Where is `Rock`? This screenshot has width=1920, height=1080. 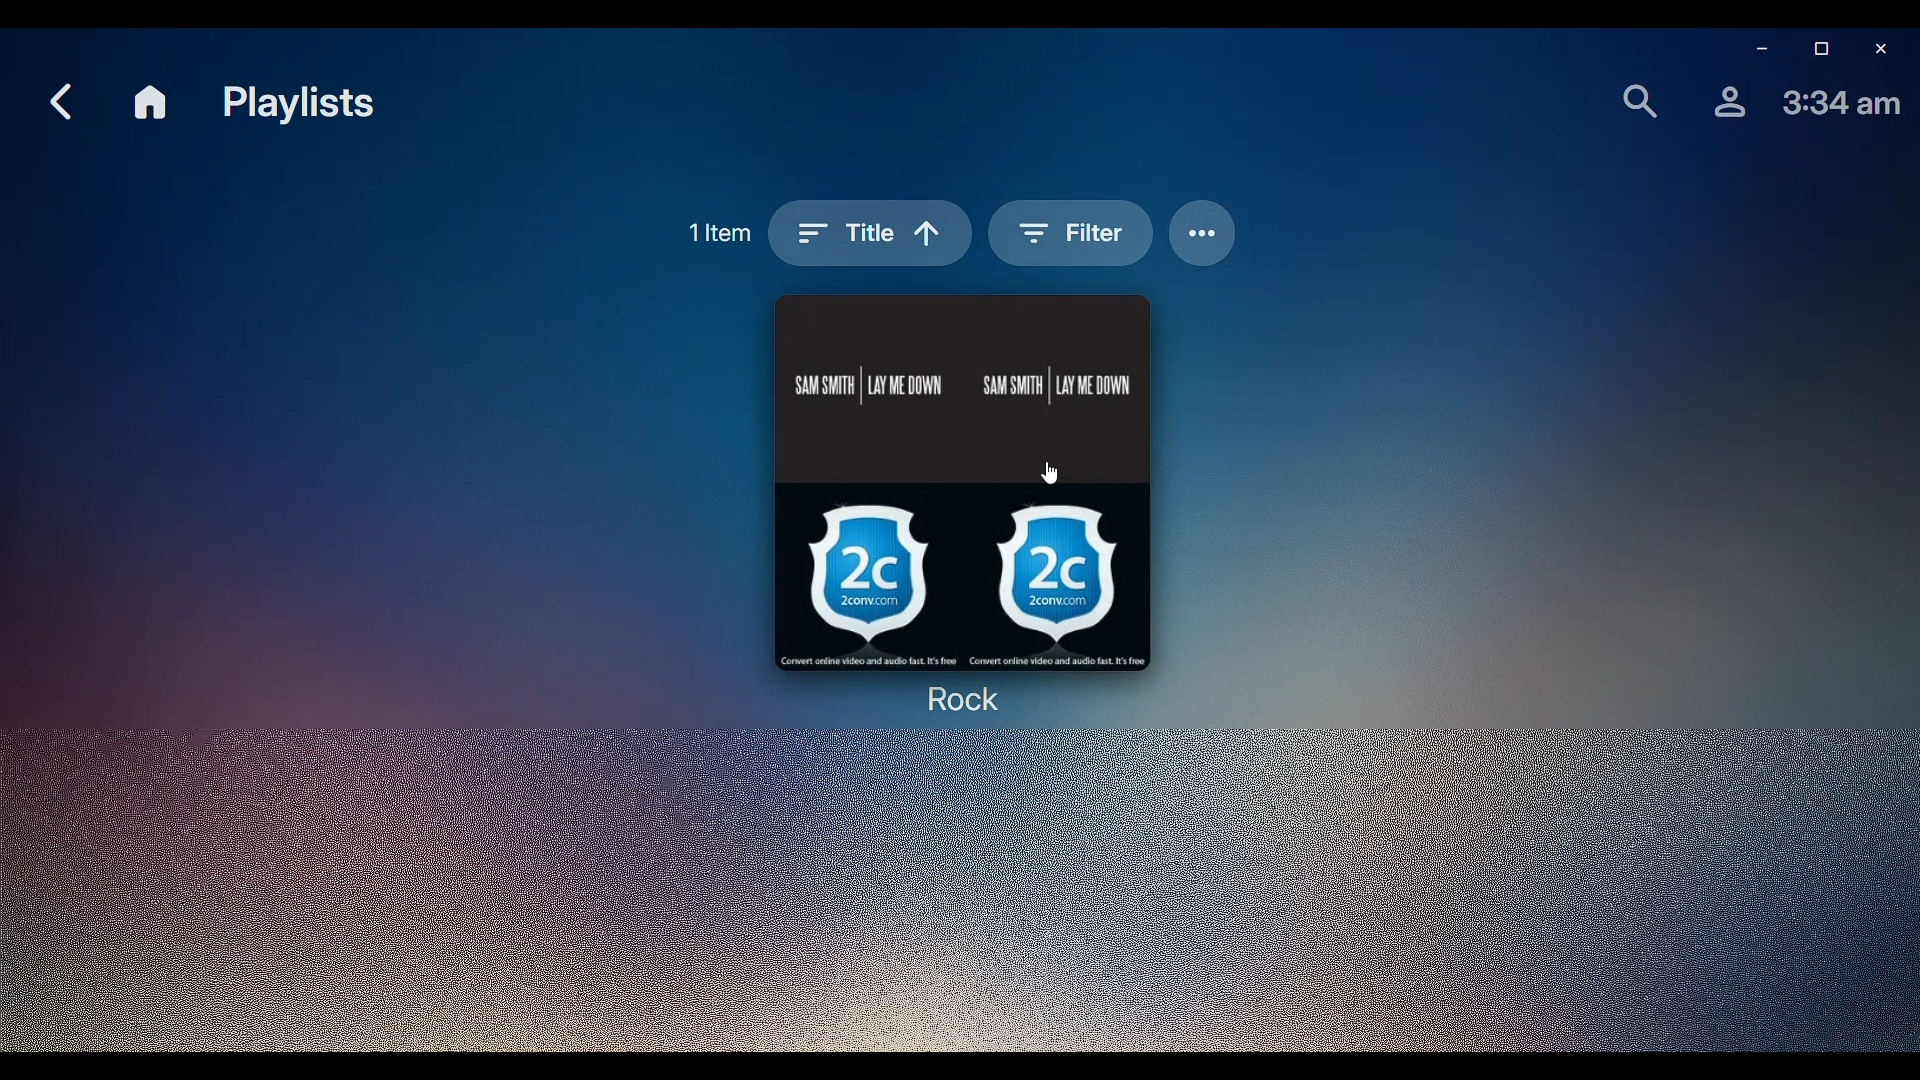 Rock is located at coordinates (964, 499).